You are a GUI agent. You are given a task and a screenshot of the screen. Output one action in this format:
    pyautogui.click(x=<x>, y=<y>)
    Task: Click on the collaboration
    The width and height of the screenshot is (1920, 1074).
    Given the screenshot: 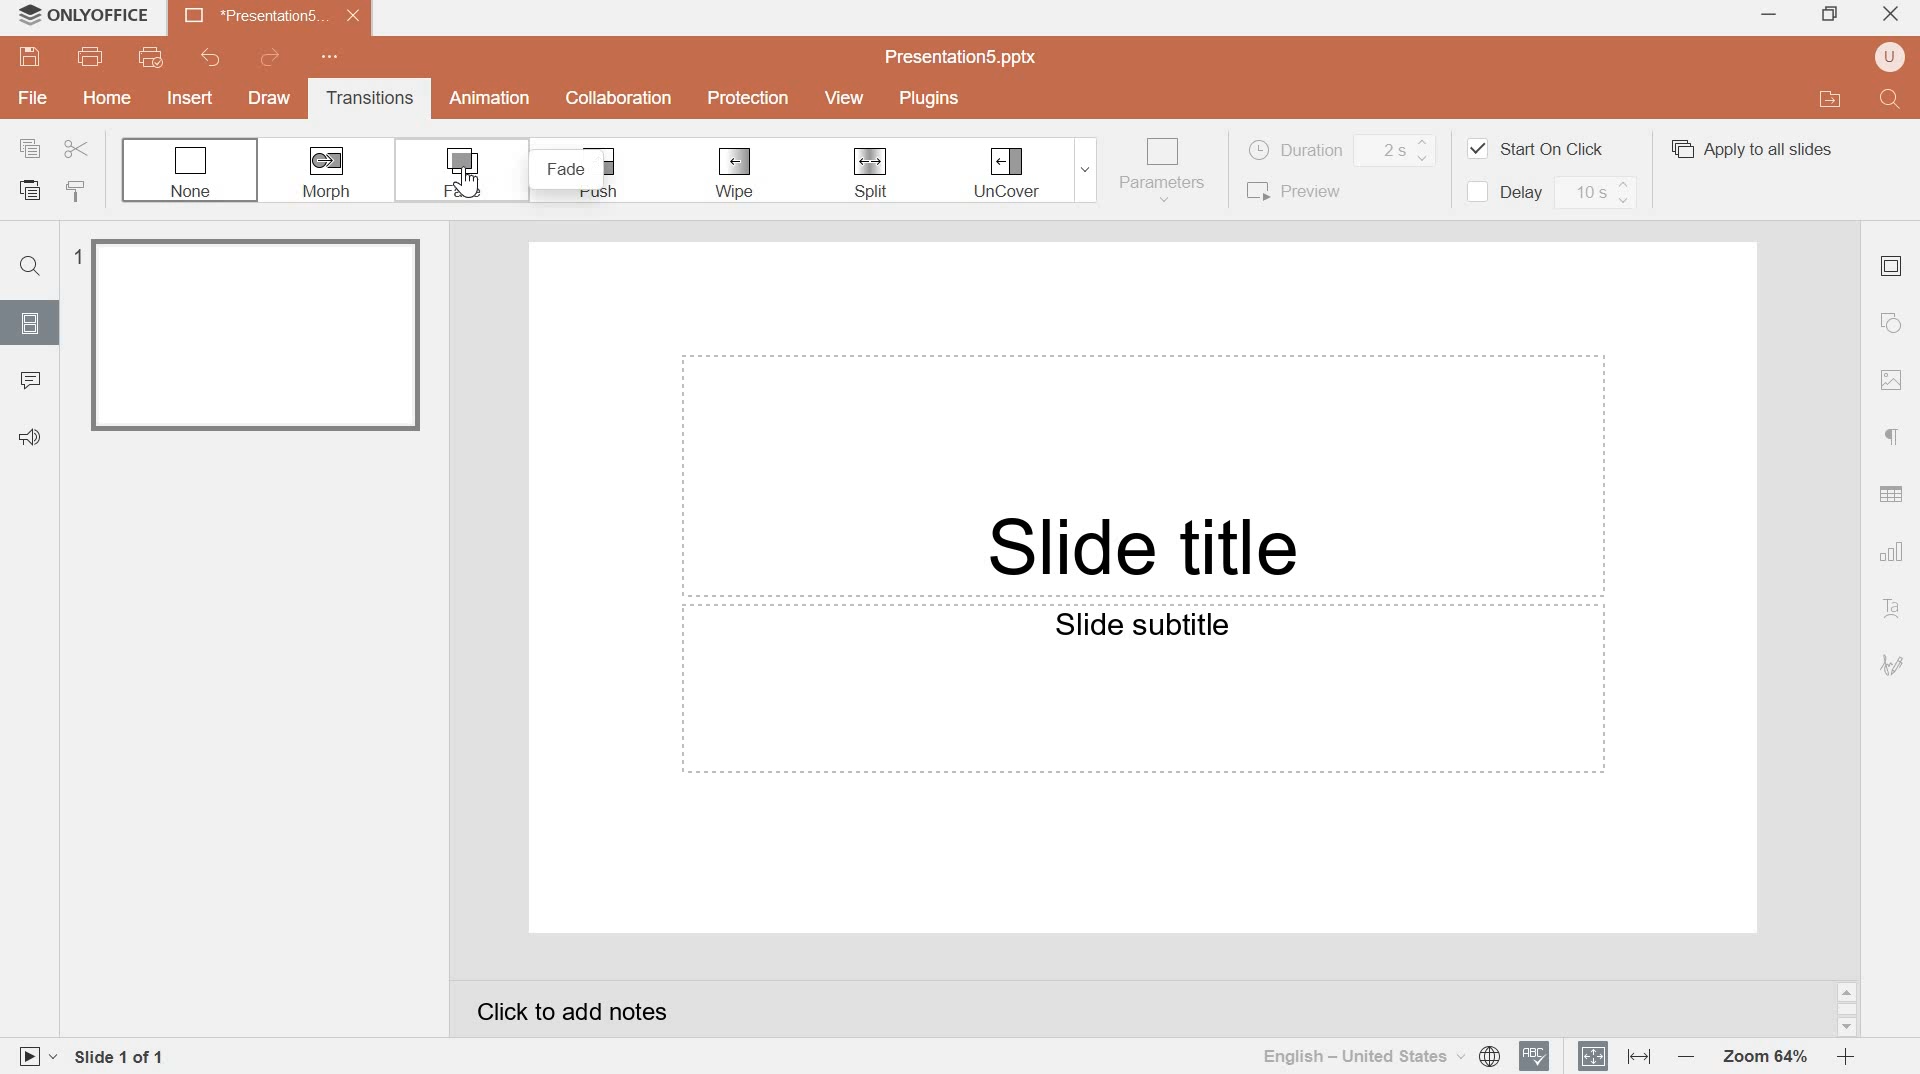 What is the action you would take?
    pyautogui.click(x=618, y=99)
    